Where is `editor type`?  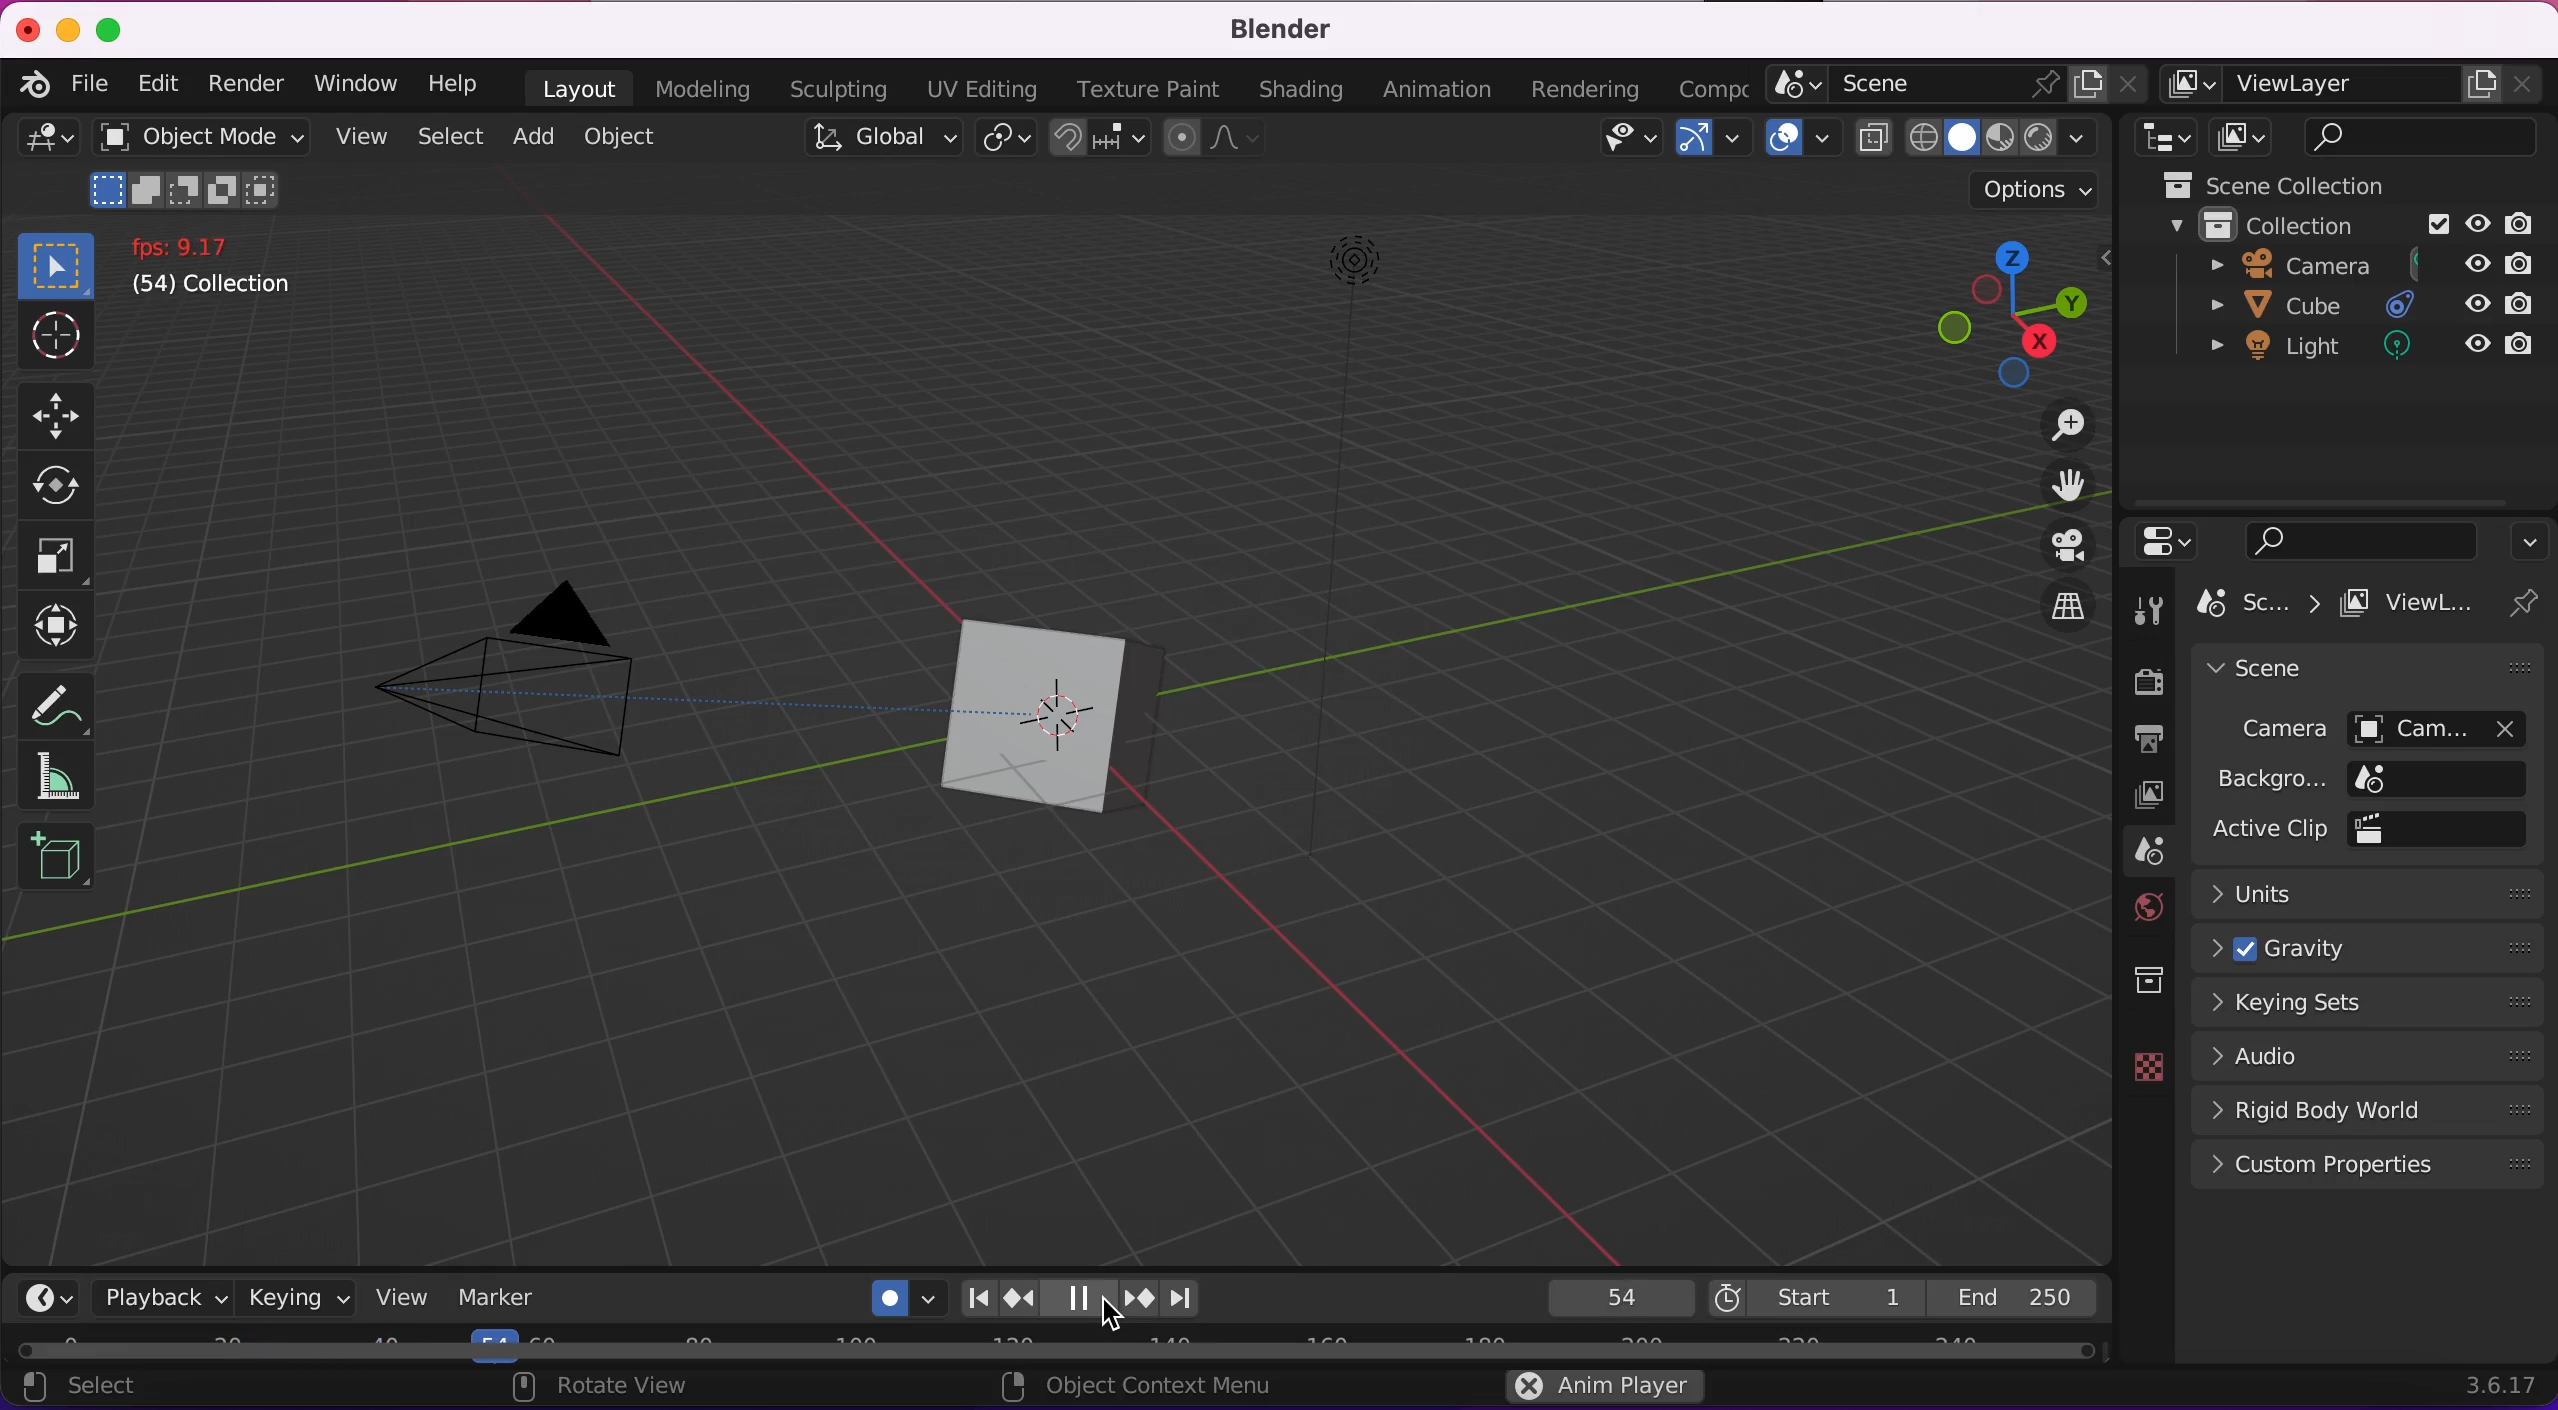
editor type is located at coordinates (2154, 138).